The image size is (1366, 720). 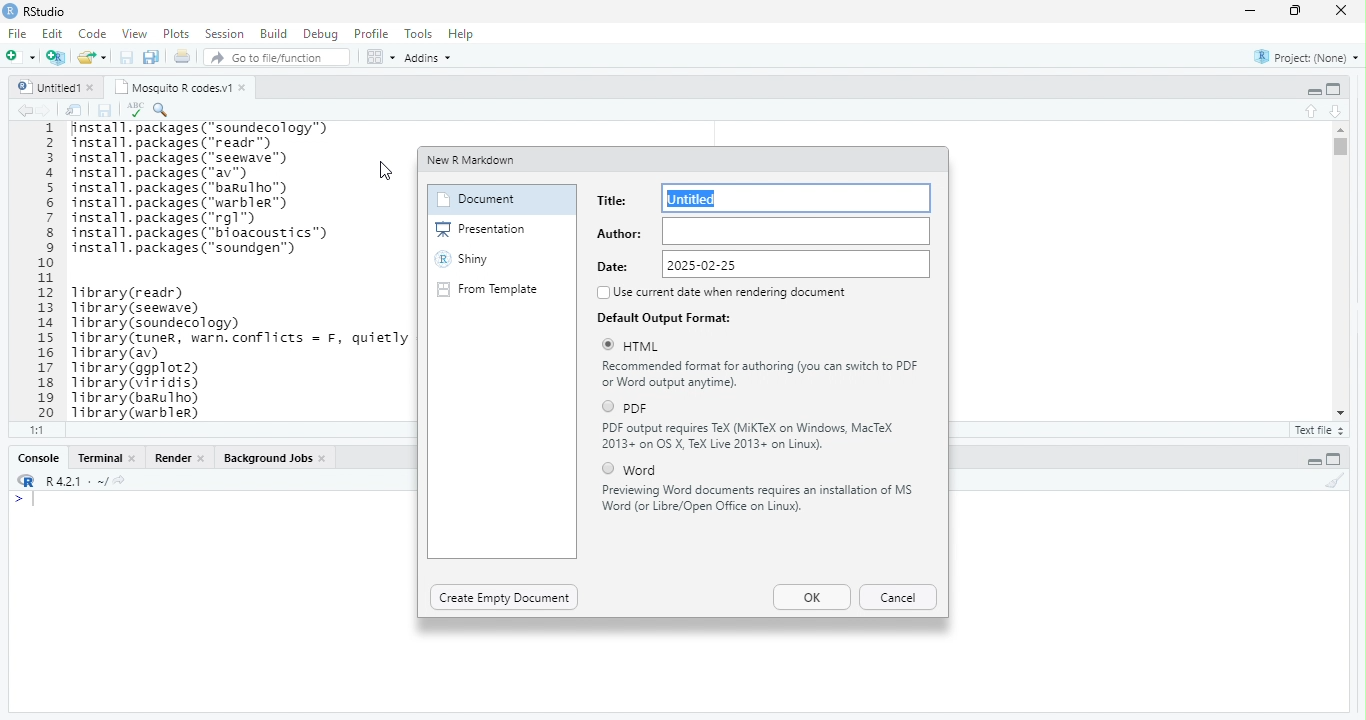 I want to click on Use current date when rendering document, so click(x=731, y=293).